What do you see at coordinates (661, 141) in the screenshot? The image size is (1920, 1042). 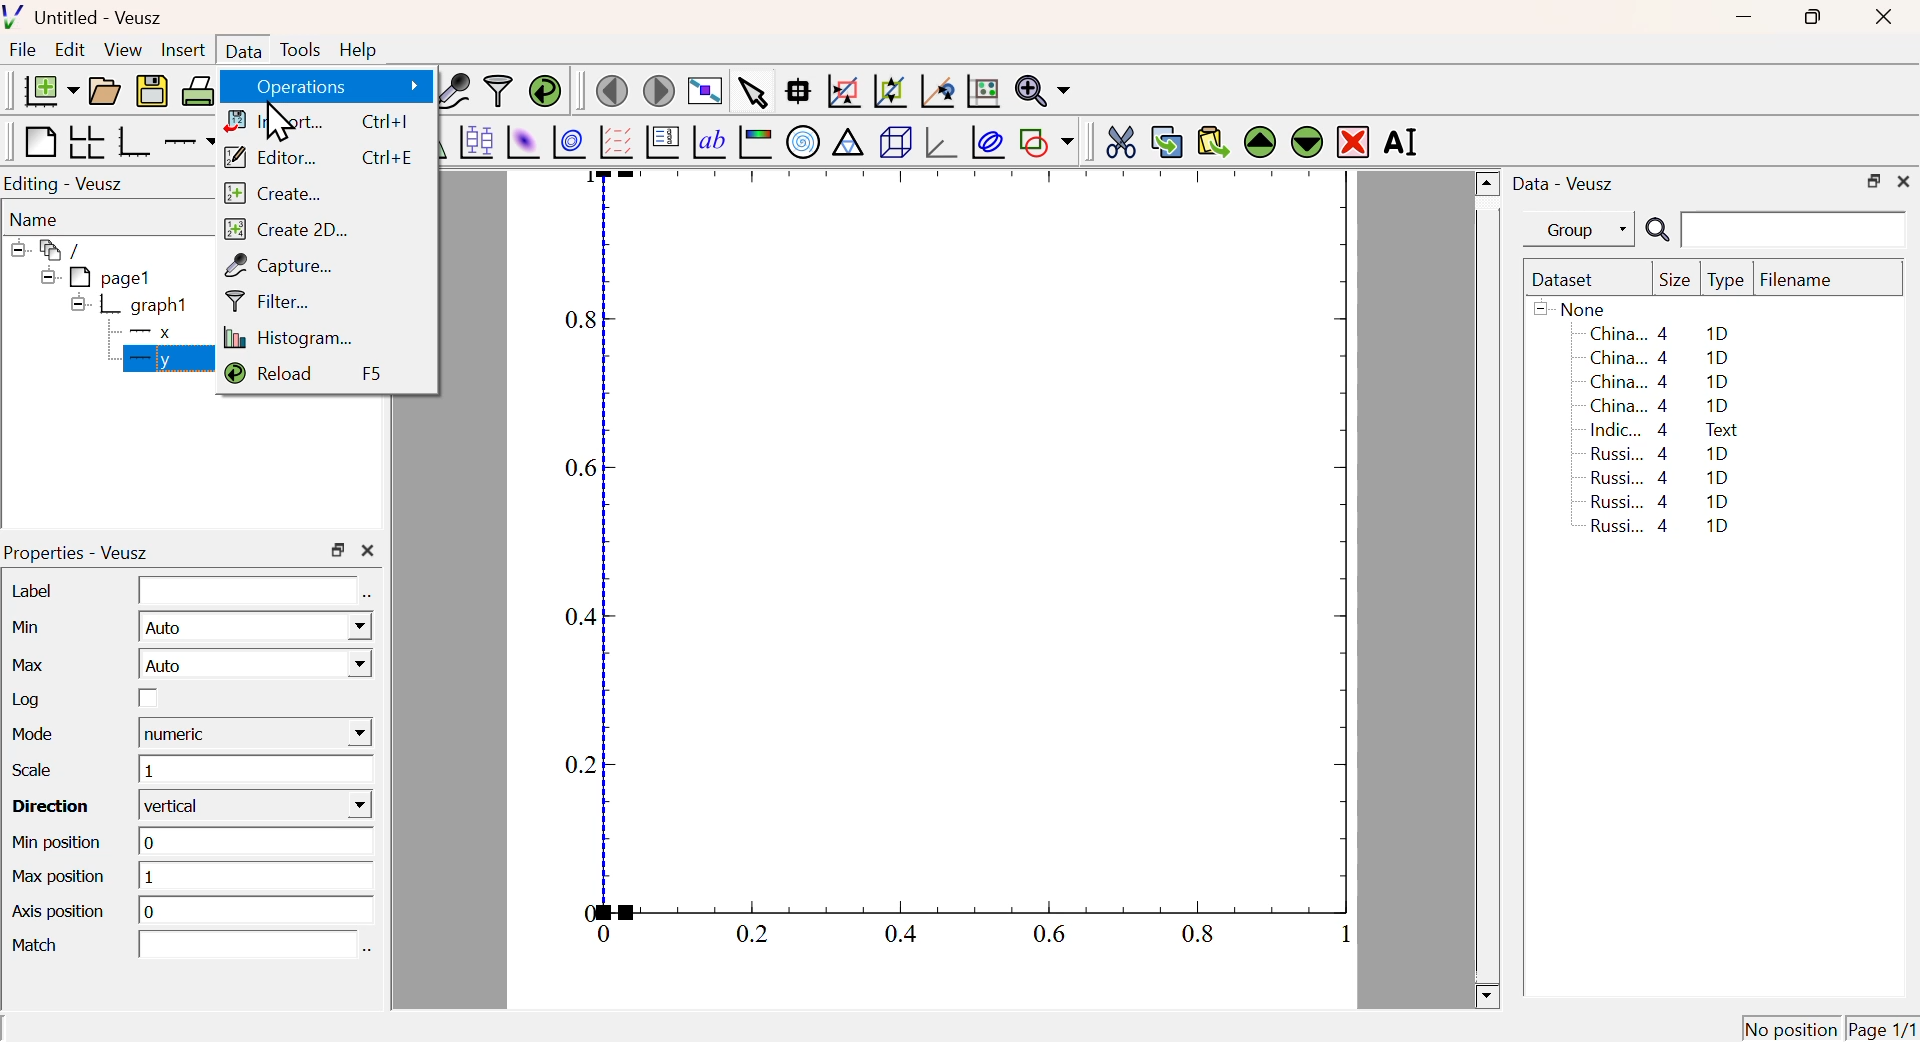 I see `Plot Key` at bounding box center [661, 141].